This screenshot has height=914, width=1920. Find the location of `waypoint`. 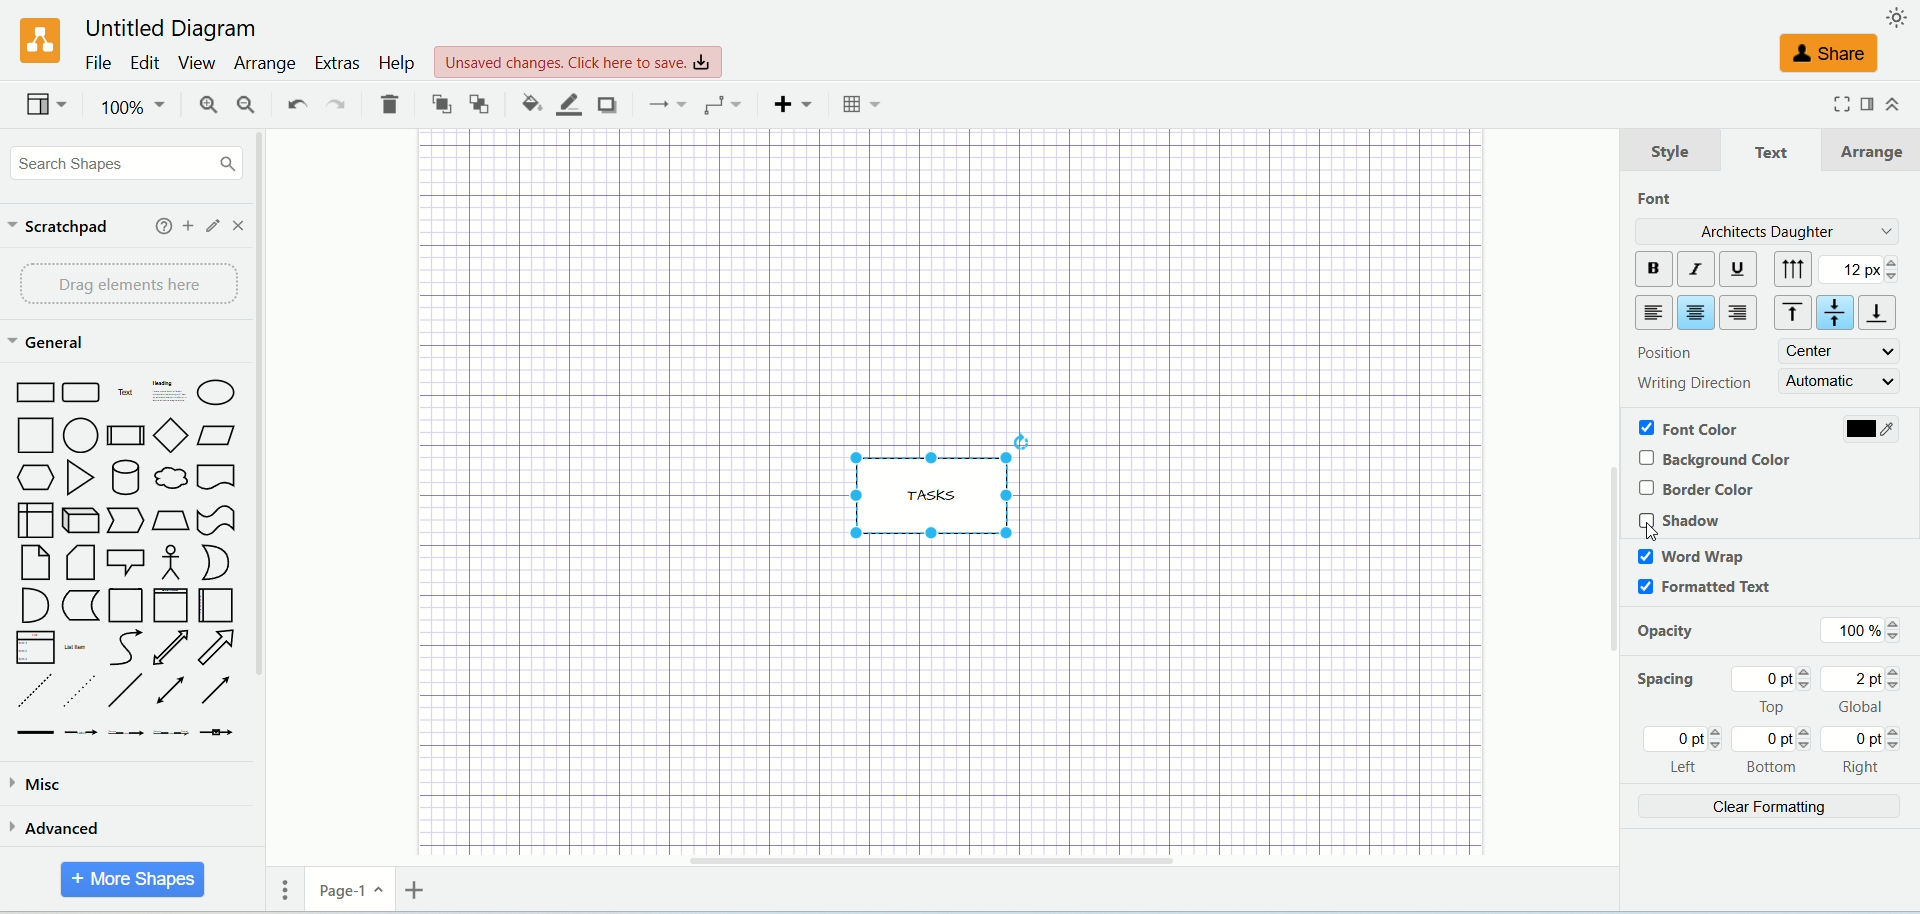

waypoint is located at coordinates (717, 103).